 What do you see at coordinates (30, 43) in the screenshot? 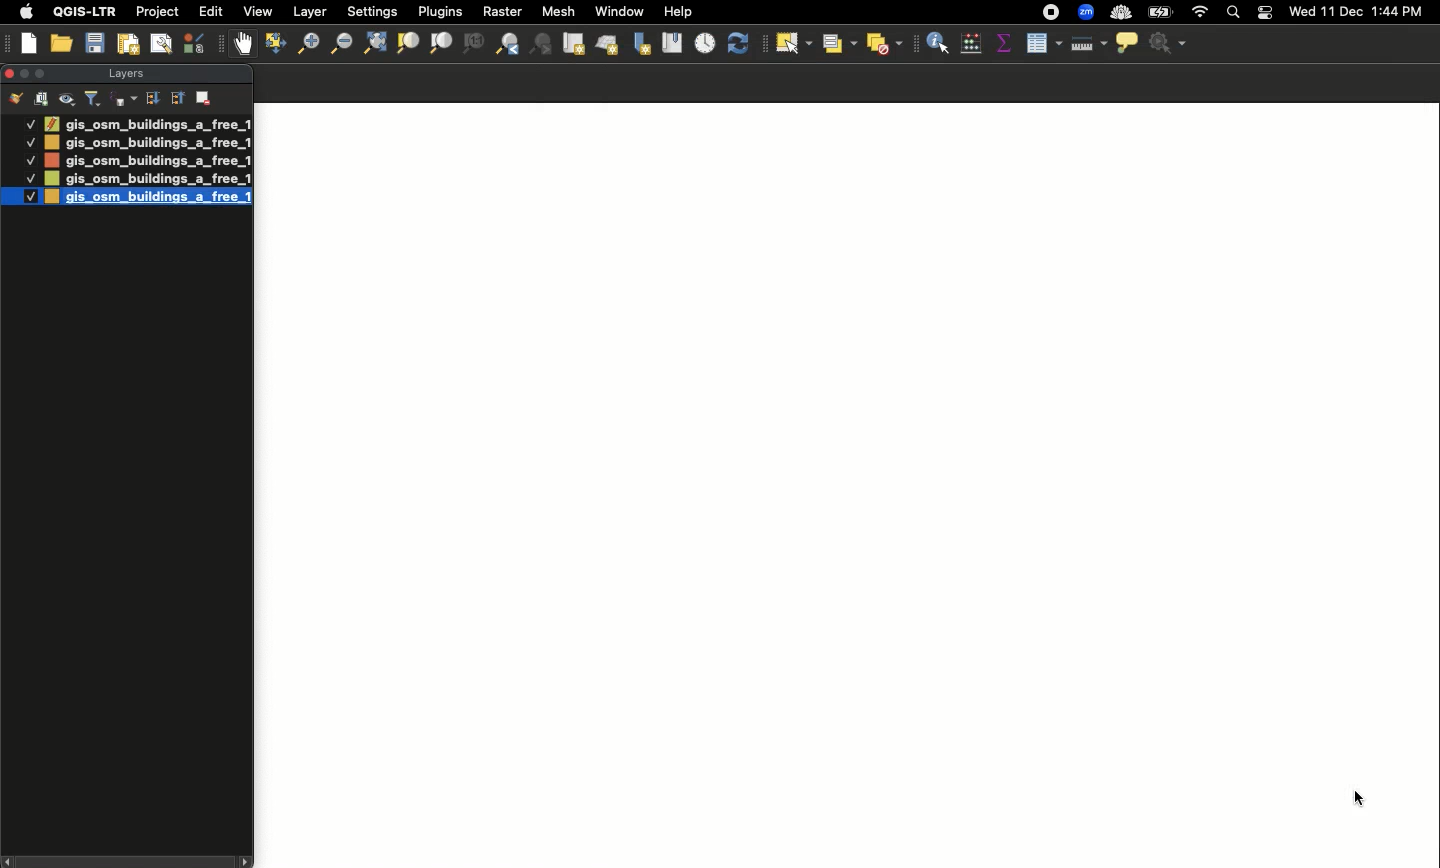
I see `New` at bounding box center [30, 43].